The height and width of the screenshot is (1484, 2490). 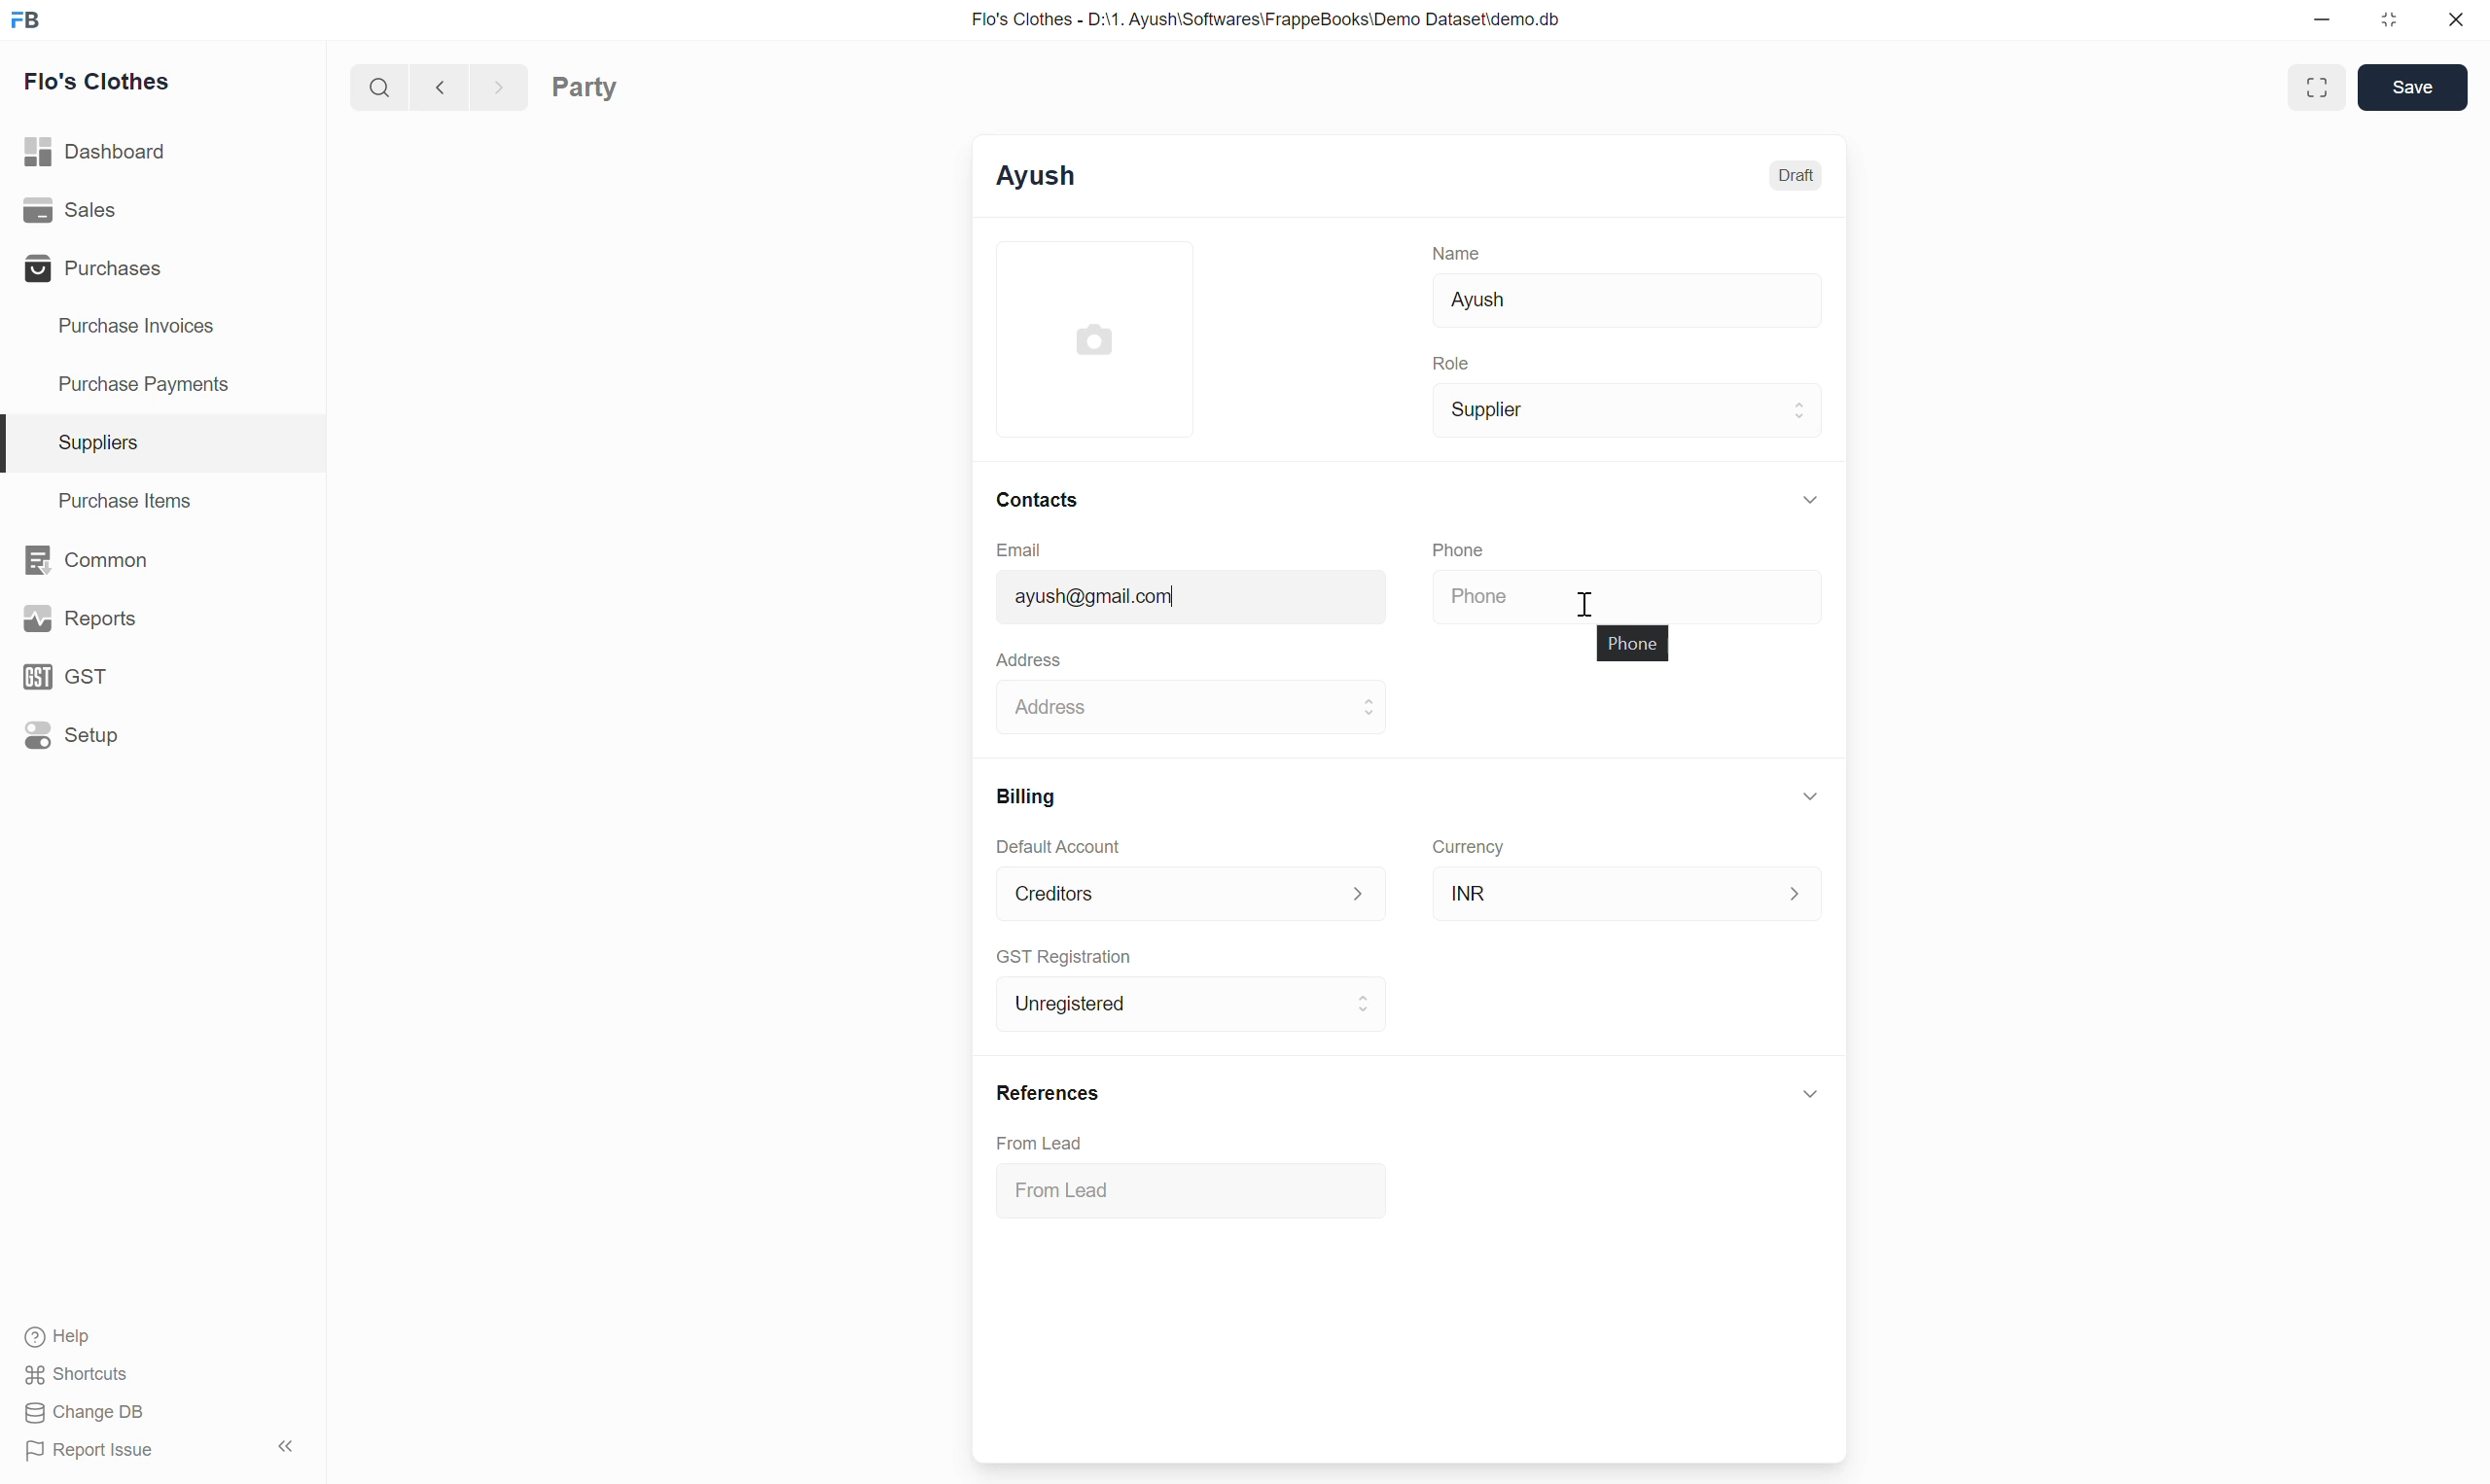 I want to click on Default Account, so click(x=1060, y=845).